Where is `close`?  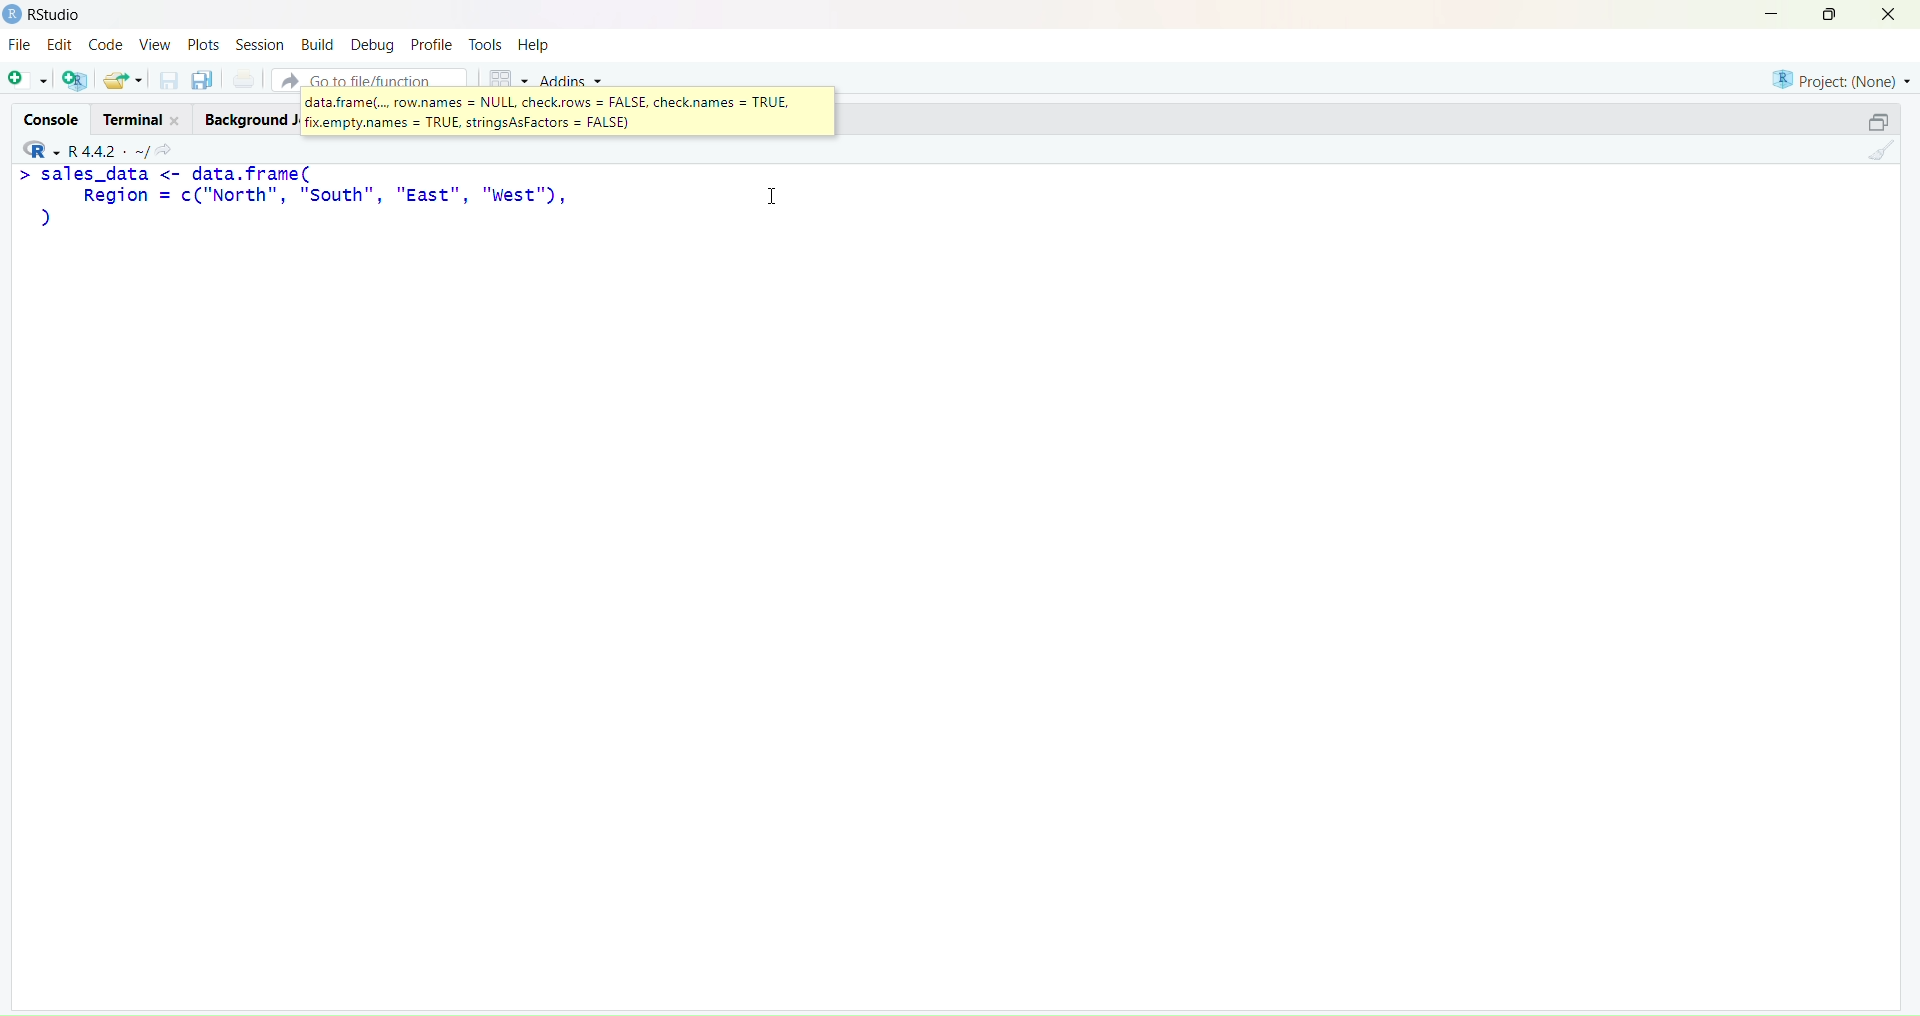 close is located at coordinates (1896, 15).